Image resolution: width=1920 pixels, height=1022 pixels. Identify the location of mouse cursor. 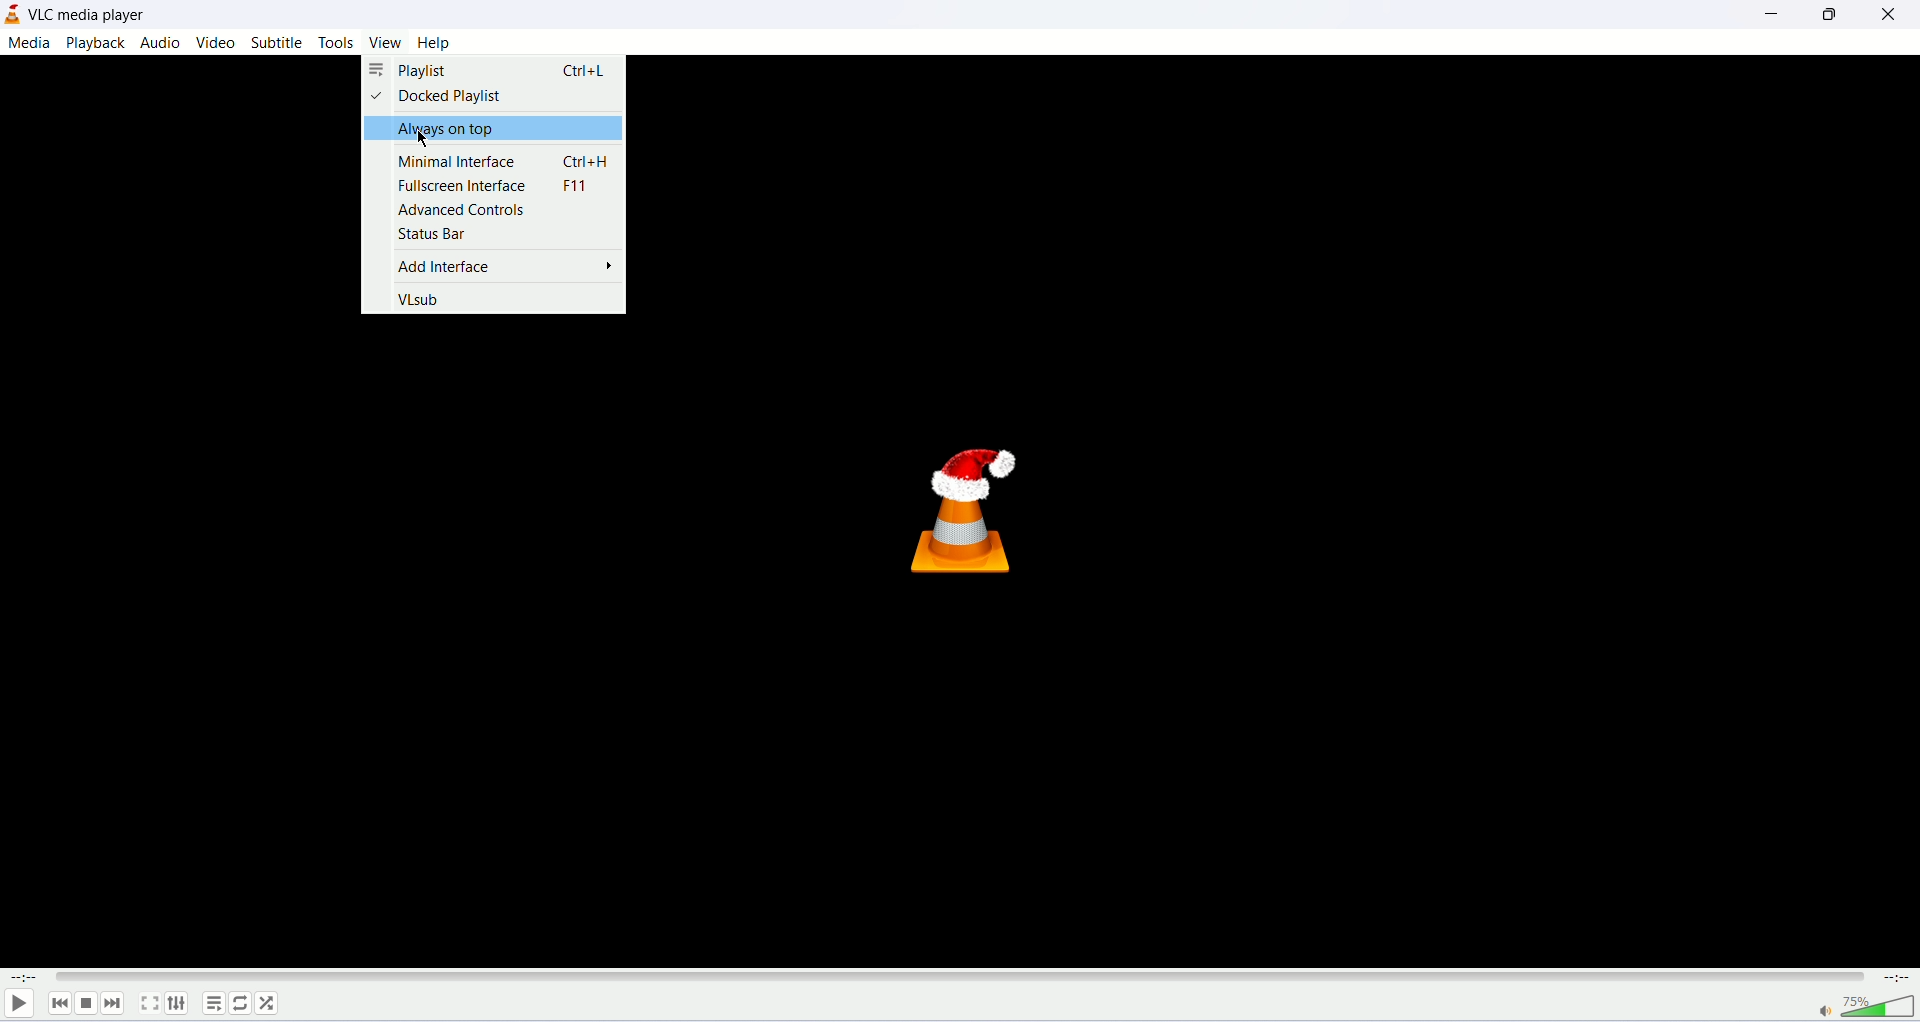
(425, 142).